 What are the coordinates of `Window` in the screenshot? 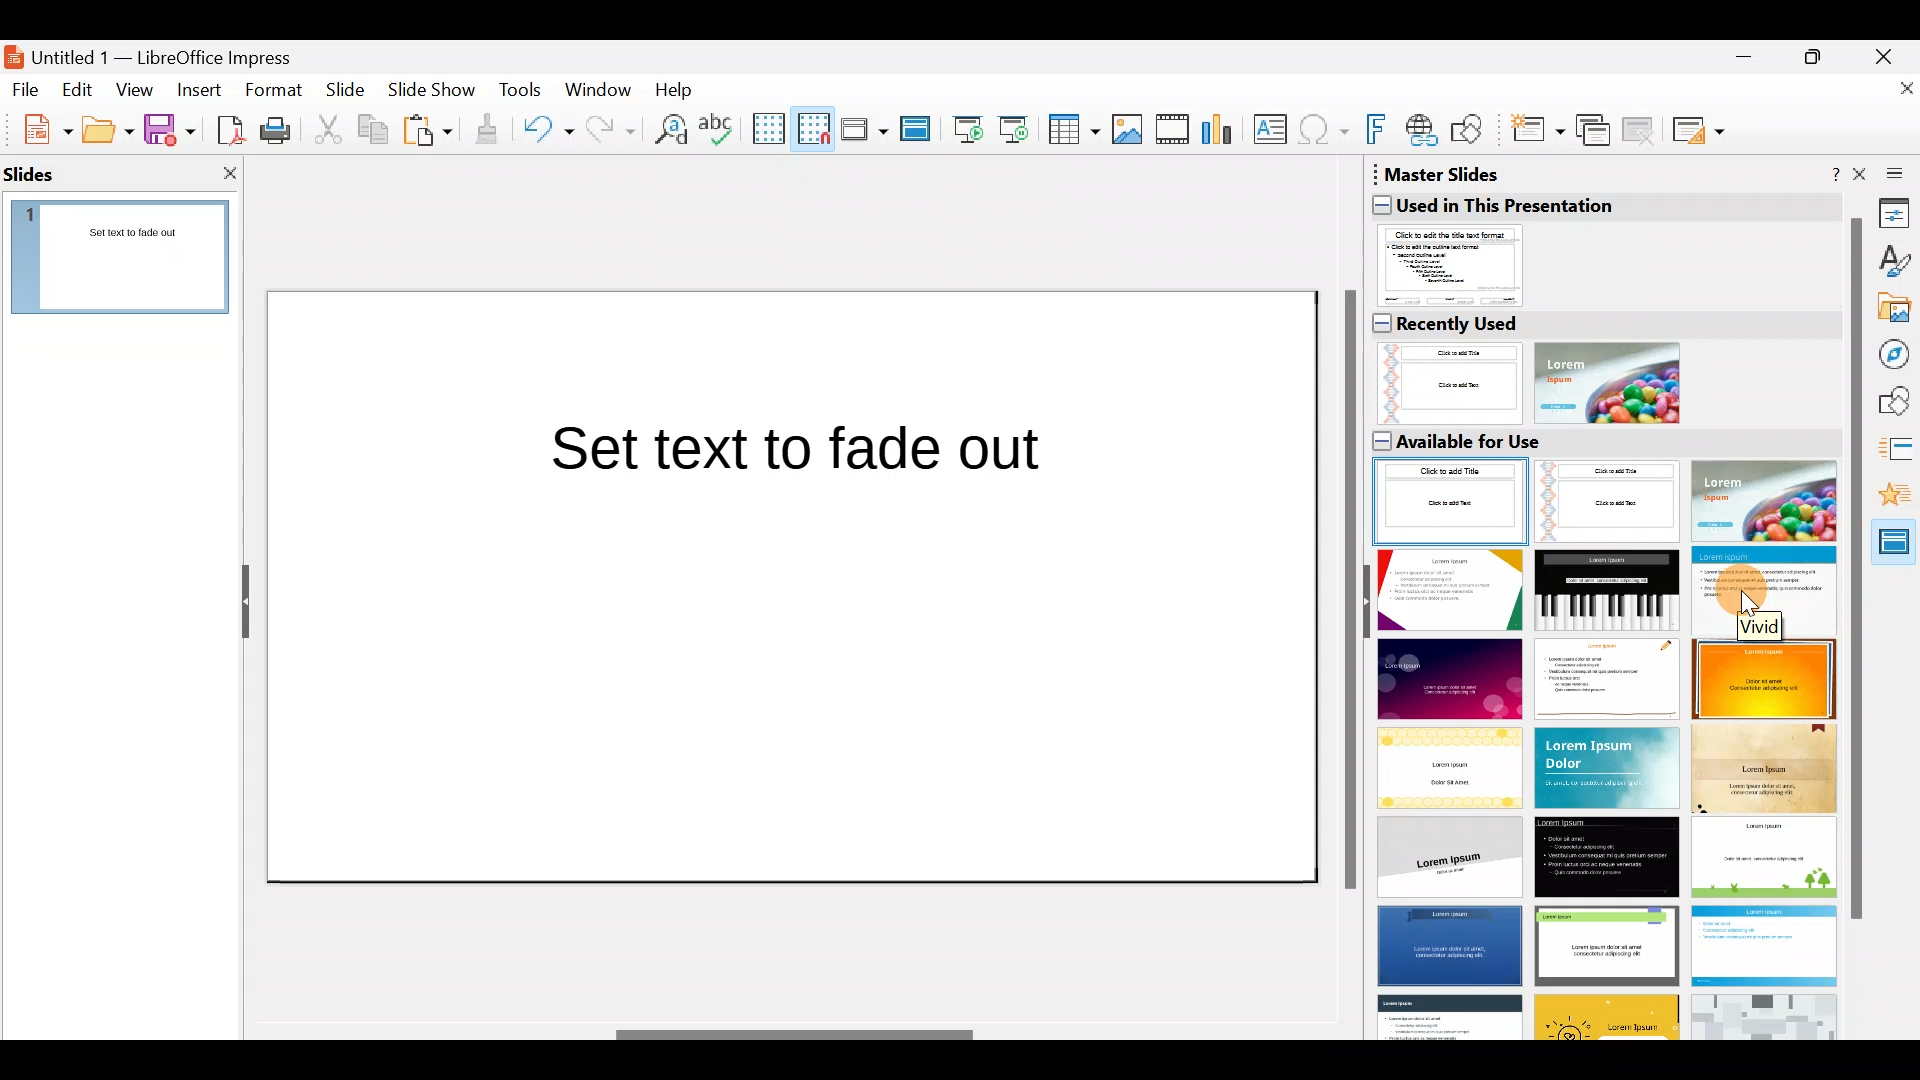 It's located at (603, 88).